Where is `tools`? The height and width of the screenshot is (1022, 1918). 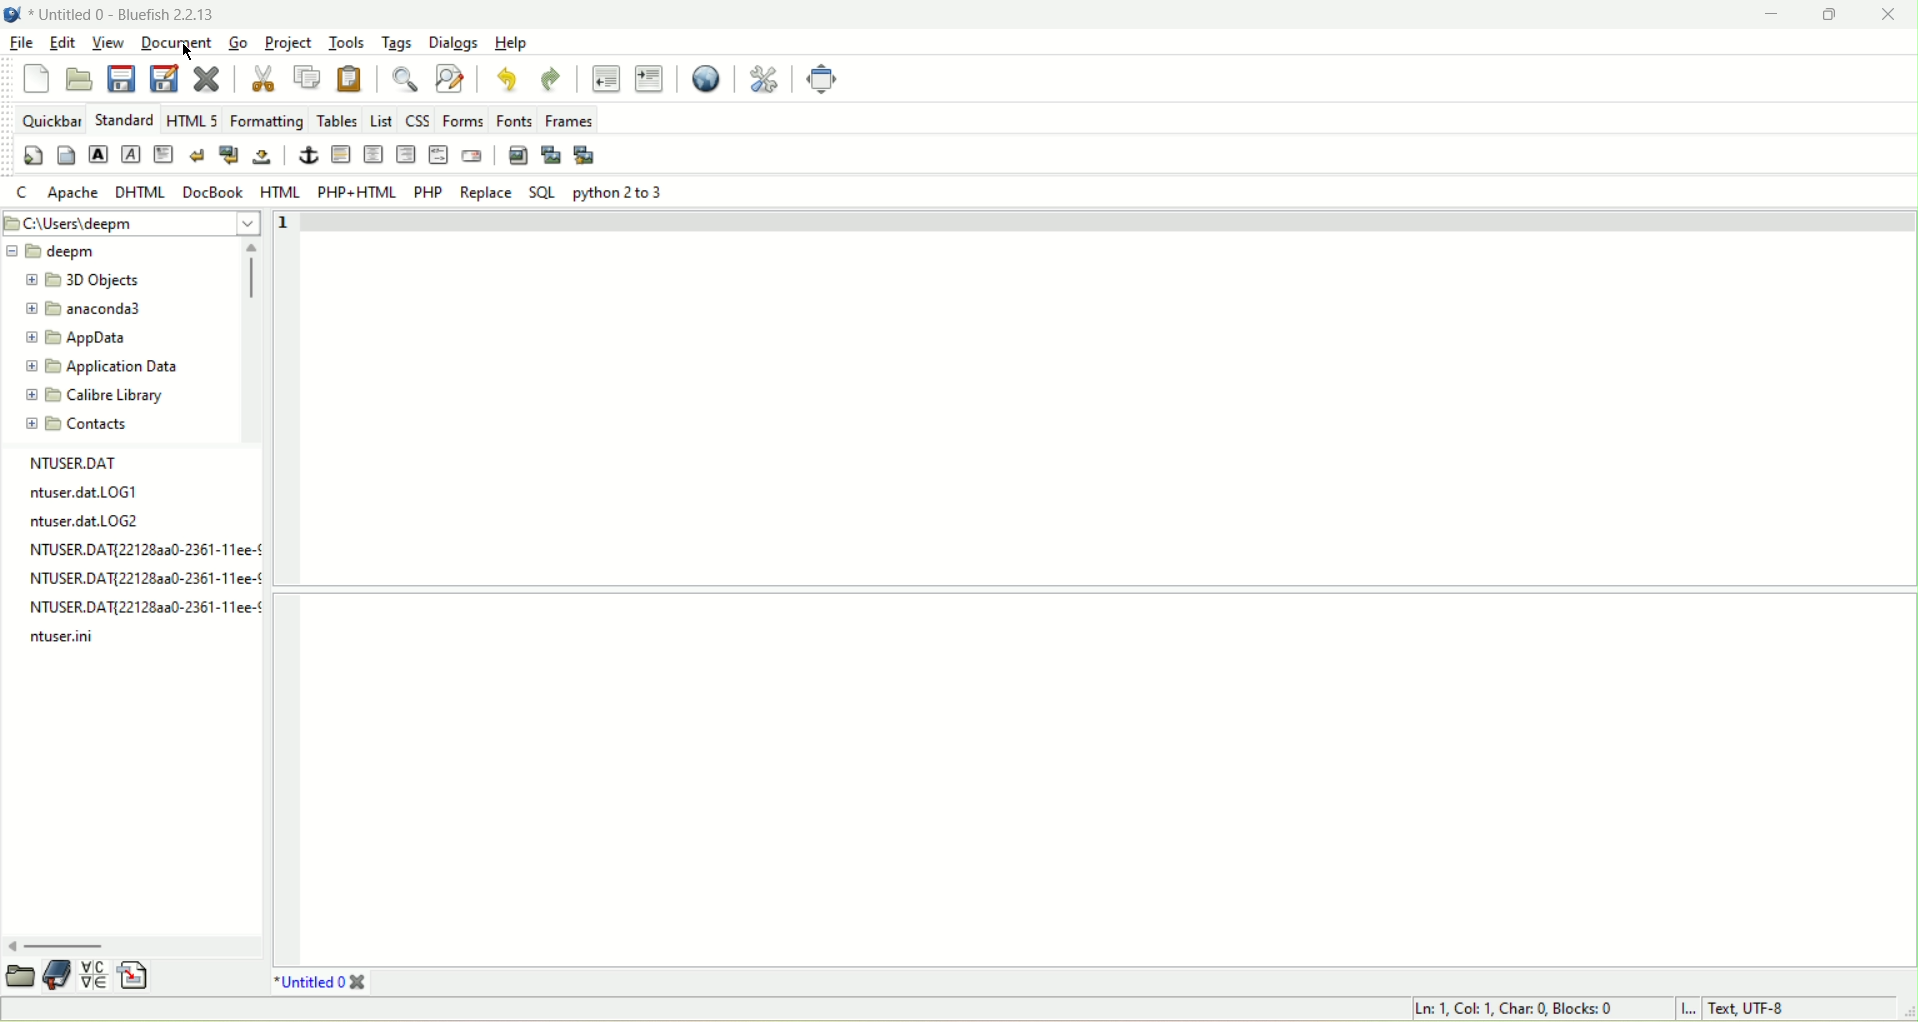
tools is located at coordinates (348, 44).